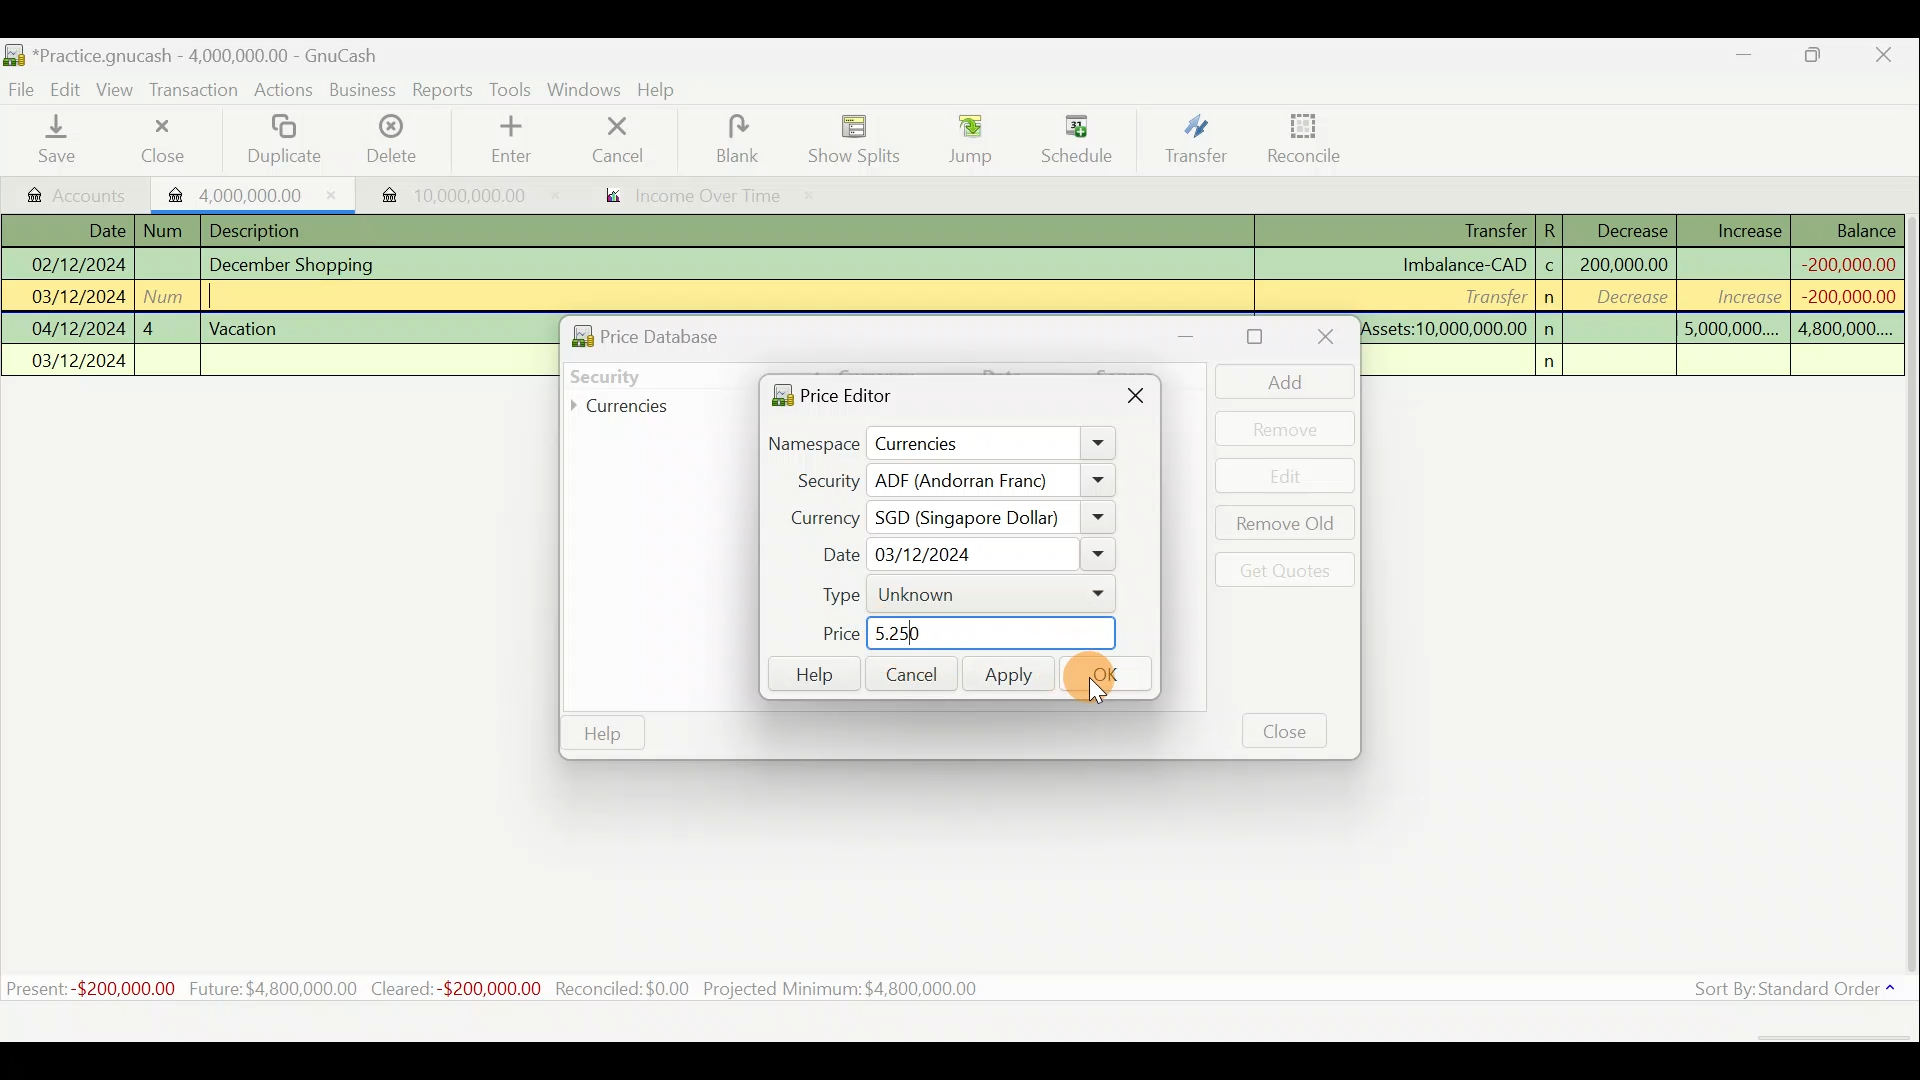  Describe the element at coordinates (1077, 139) in the screenshot. I see `Schedule` at that location.